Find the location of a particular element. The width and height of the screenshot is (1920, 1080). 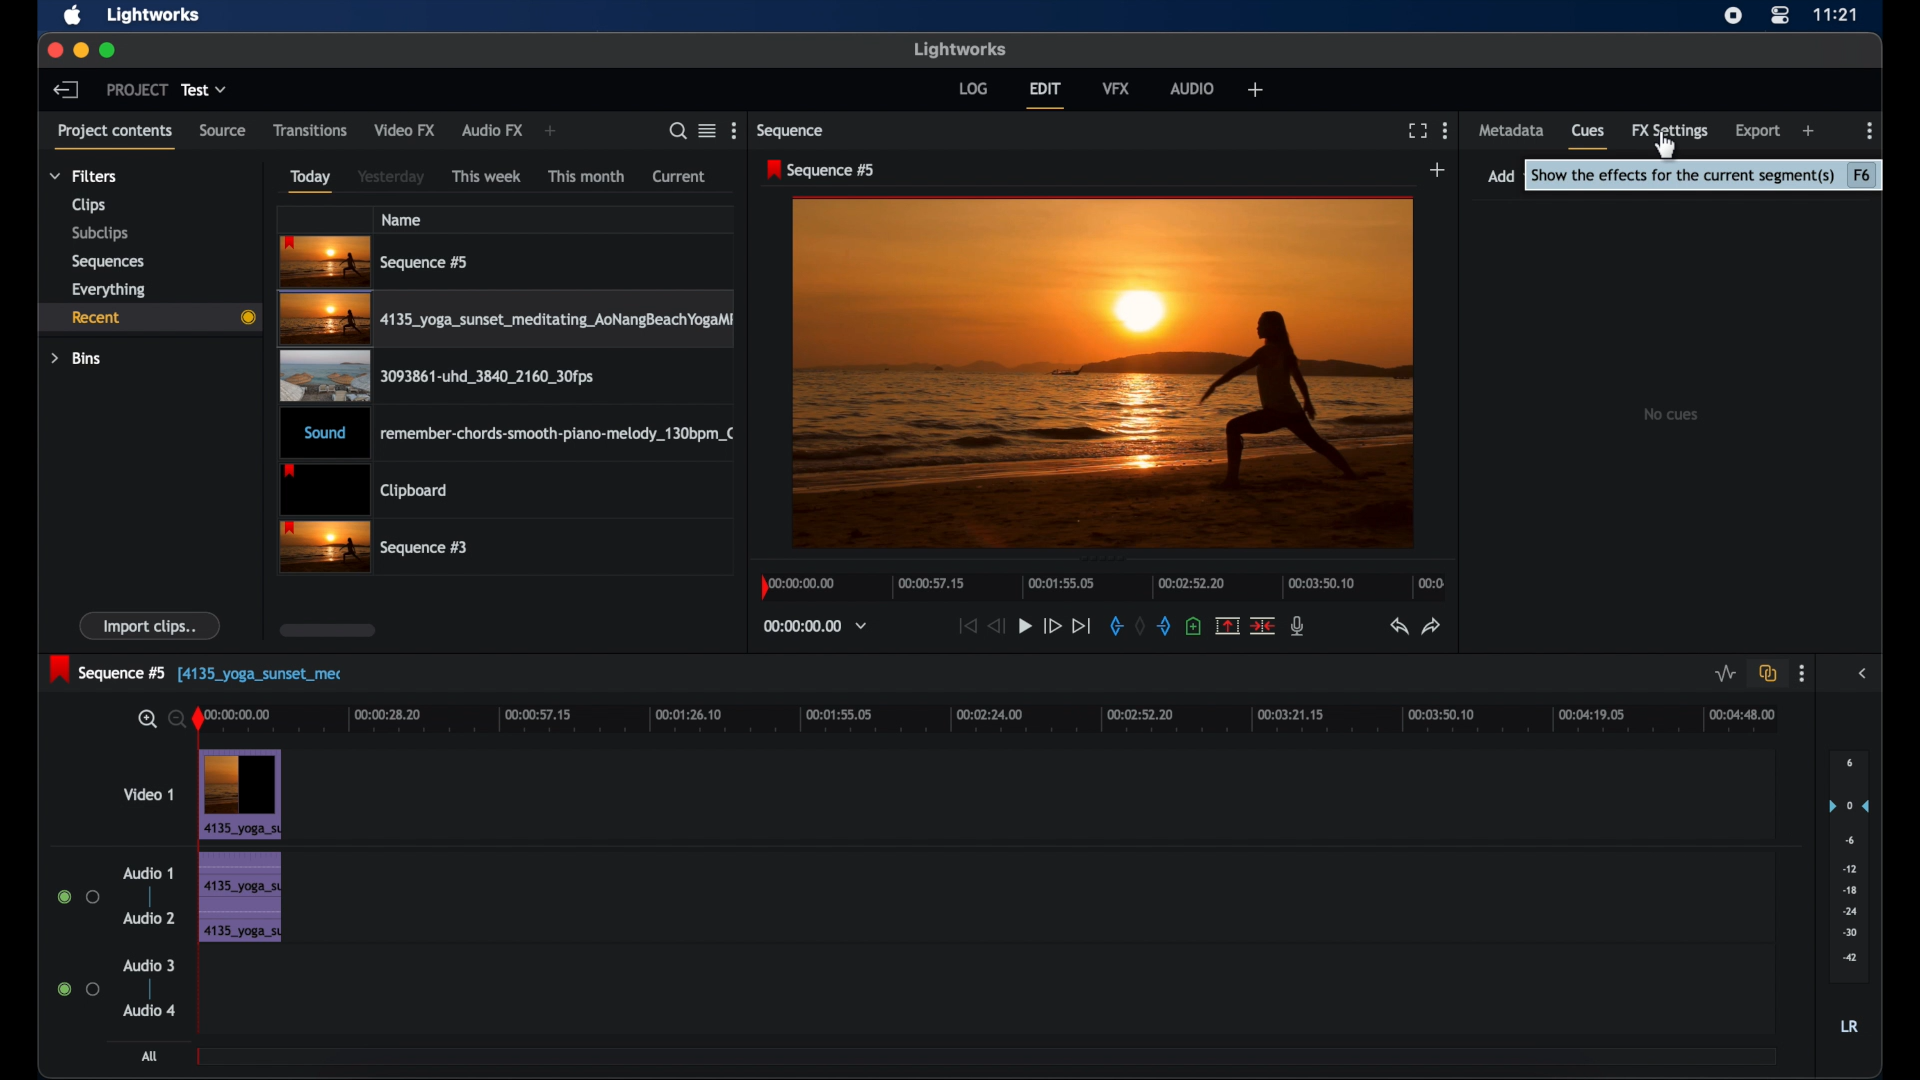

current is located at coordinates (679, 176).